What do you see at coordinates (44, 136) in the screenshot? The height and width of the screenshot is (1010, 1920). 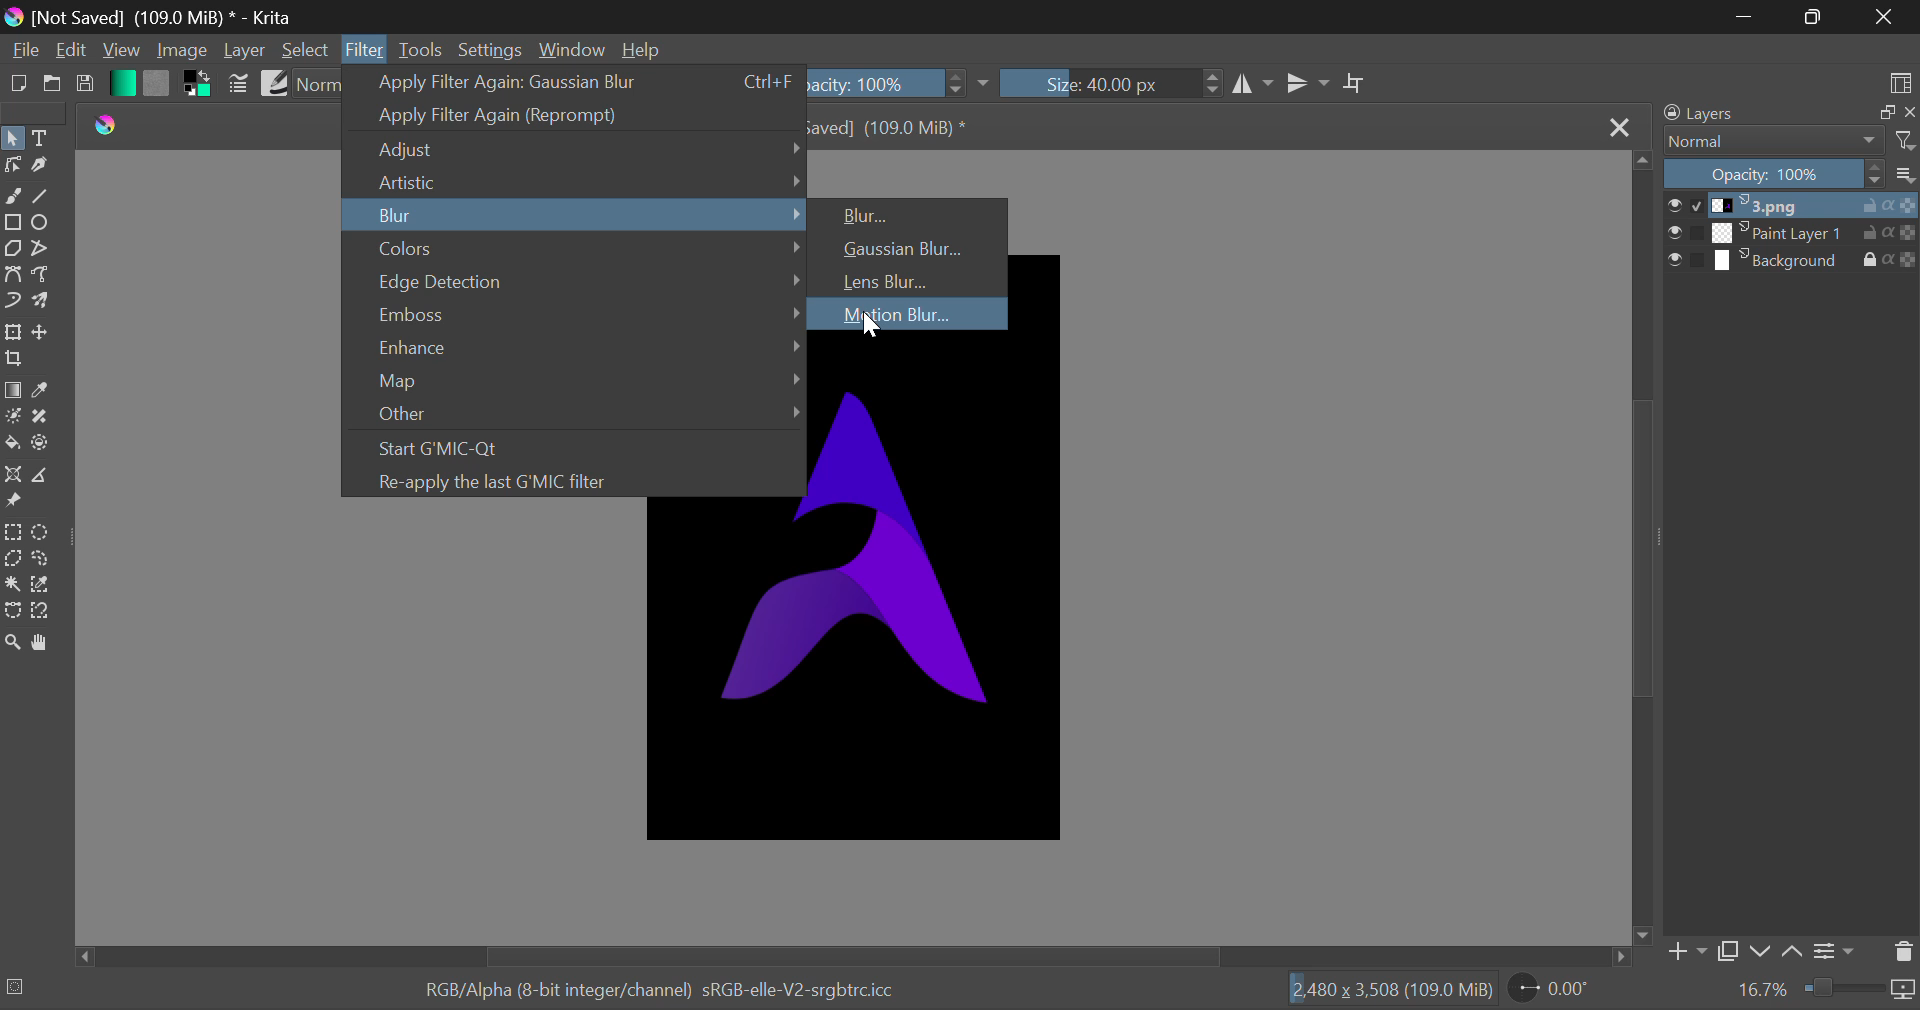 I see `Text` at bounding box center [44, 136].